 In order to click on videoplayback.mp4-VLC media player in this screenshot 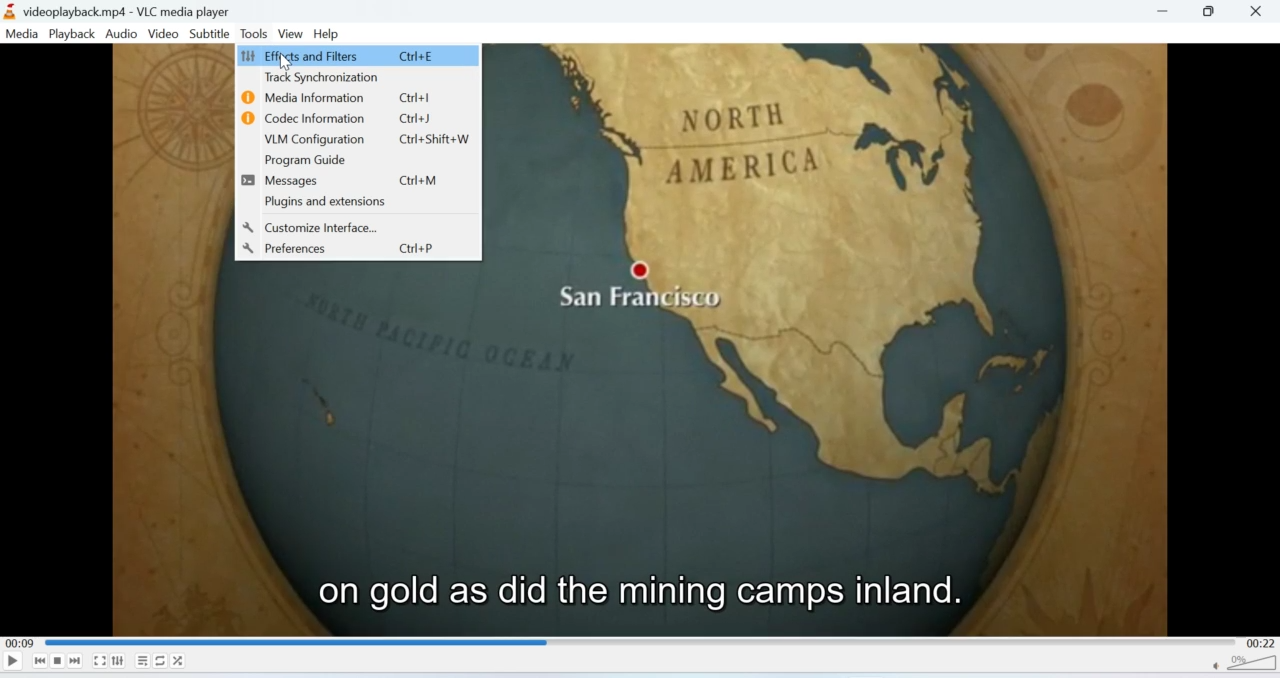, I will do `click(117, 13)`.